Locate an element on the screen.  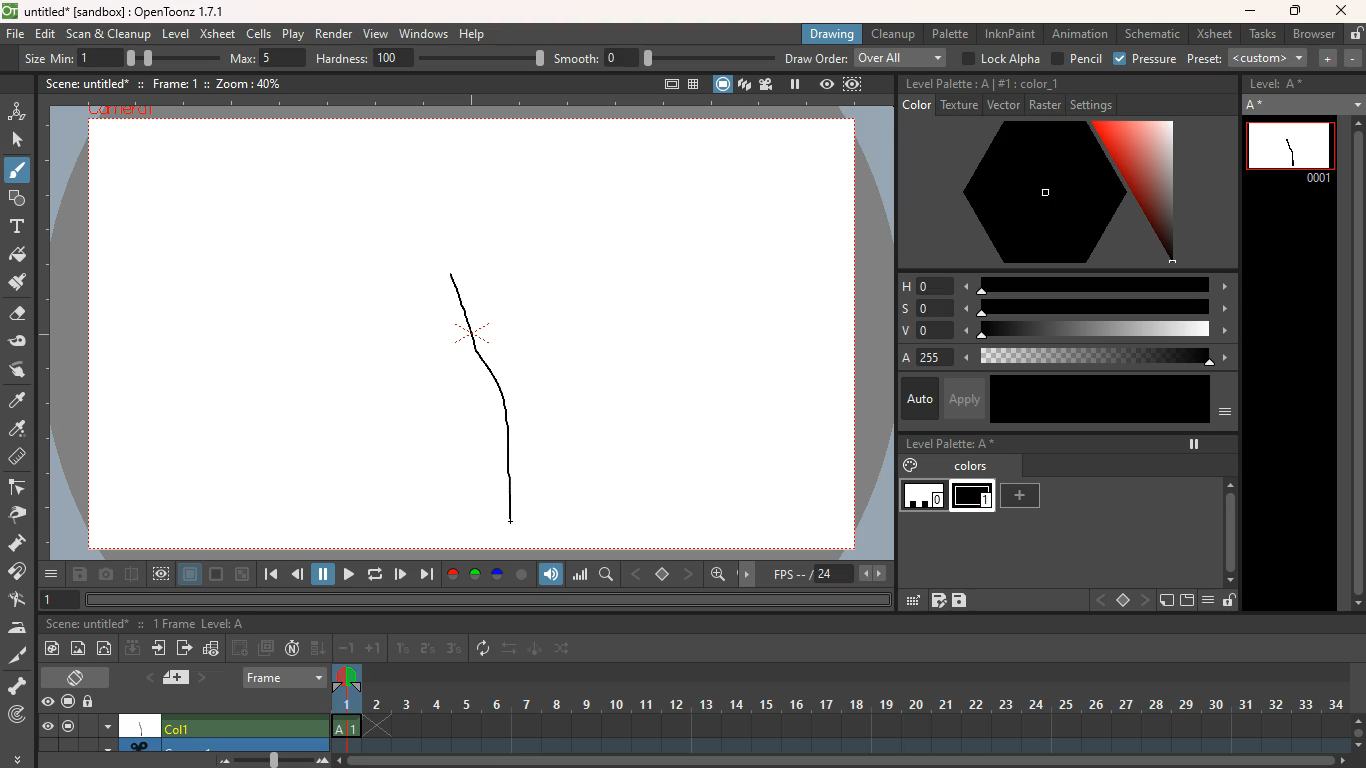
screen is located at coordinates (67, 699).